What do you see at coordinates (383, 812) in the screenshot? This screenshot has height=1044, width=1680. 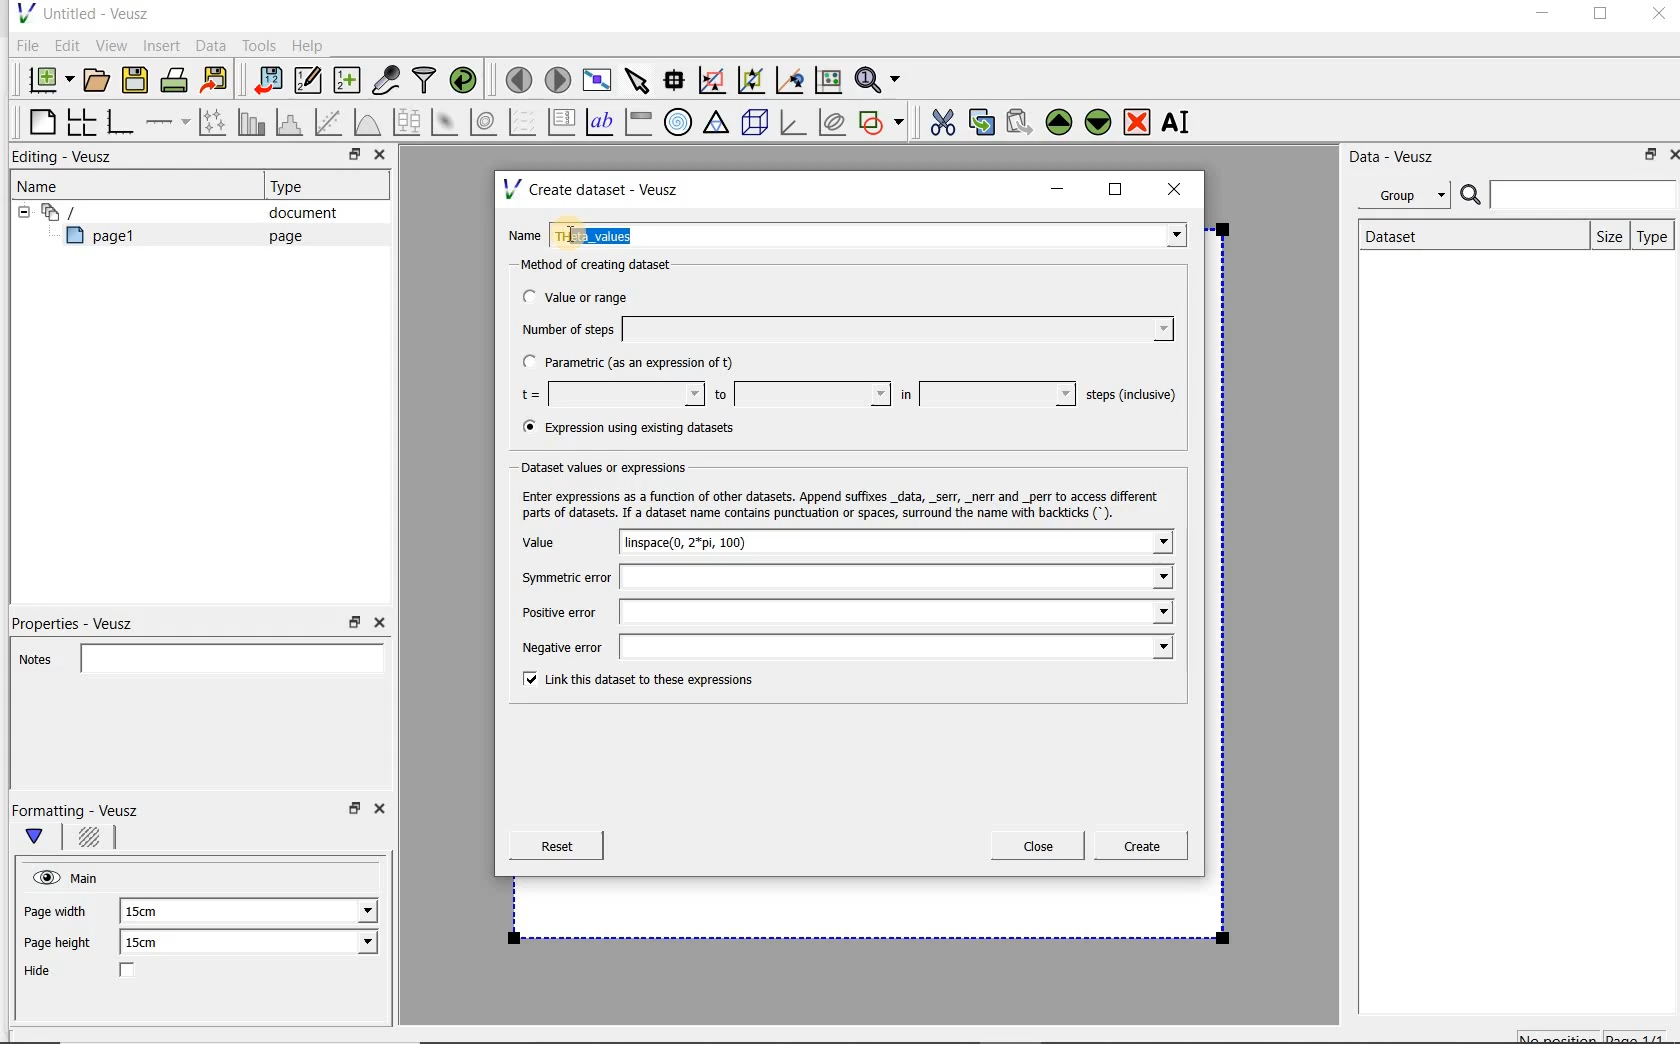 I see `Close` at bounding box center [383, 812].